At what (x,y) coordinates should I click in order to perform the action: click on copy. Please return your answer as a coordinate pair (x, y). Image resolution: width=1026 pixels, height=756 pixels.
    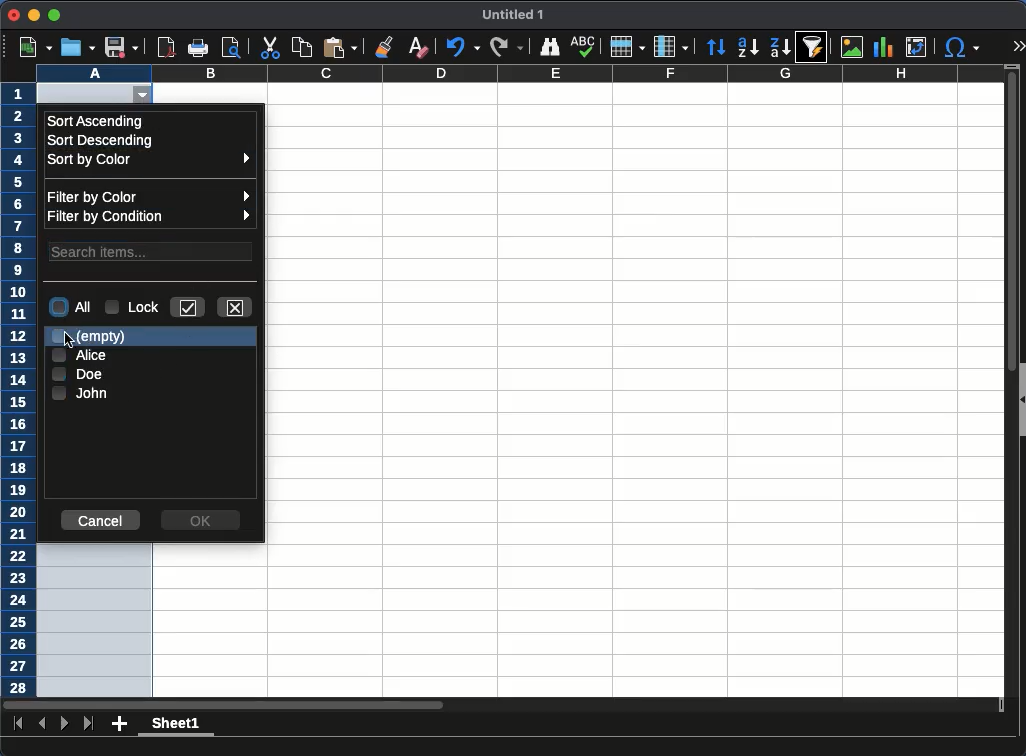
    Looking at the image, I should click on (303, 48).